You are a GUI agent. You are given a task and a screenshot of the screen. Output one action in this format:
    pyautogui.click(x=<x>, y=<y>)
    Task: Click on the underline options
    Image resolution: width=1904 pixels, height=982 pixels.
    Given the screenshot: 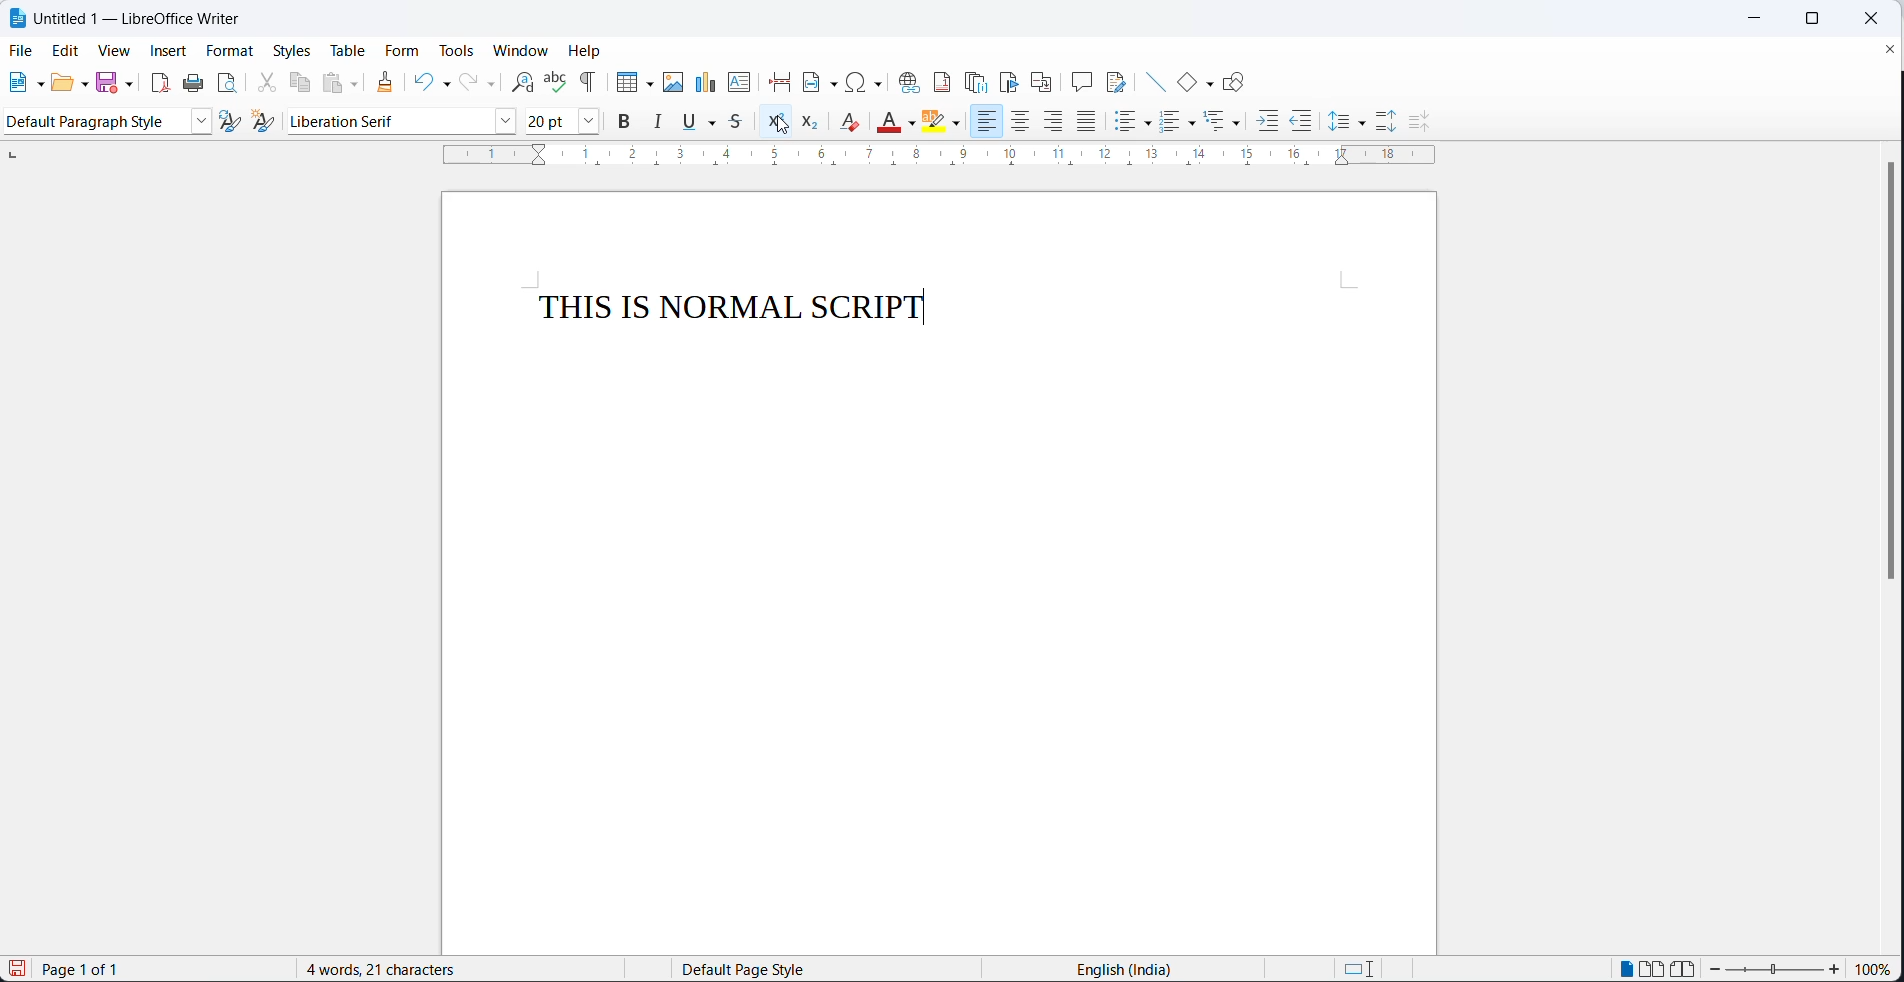 What is the action you would take?
    pyautogui.click(x=717, y=122)
    